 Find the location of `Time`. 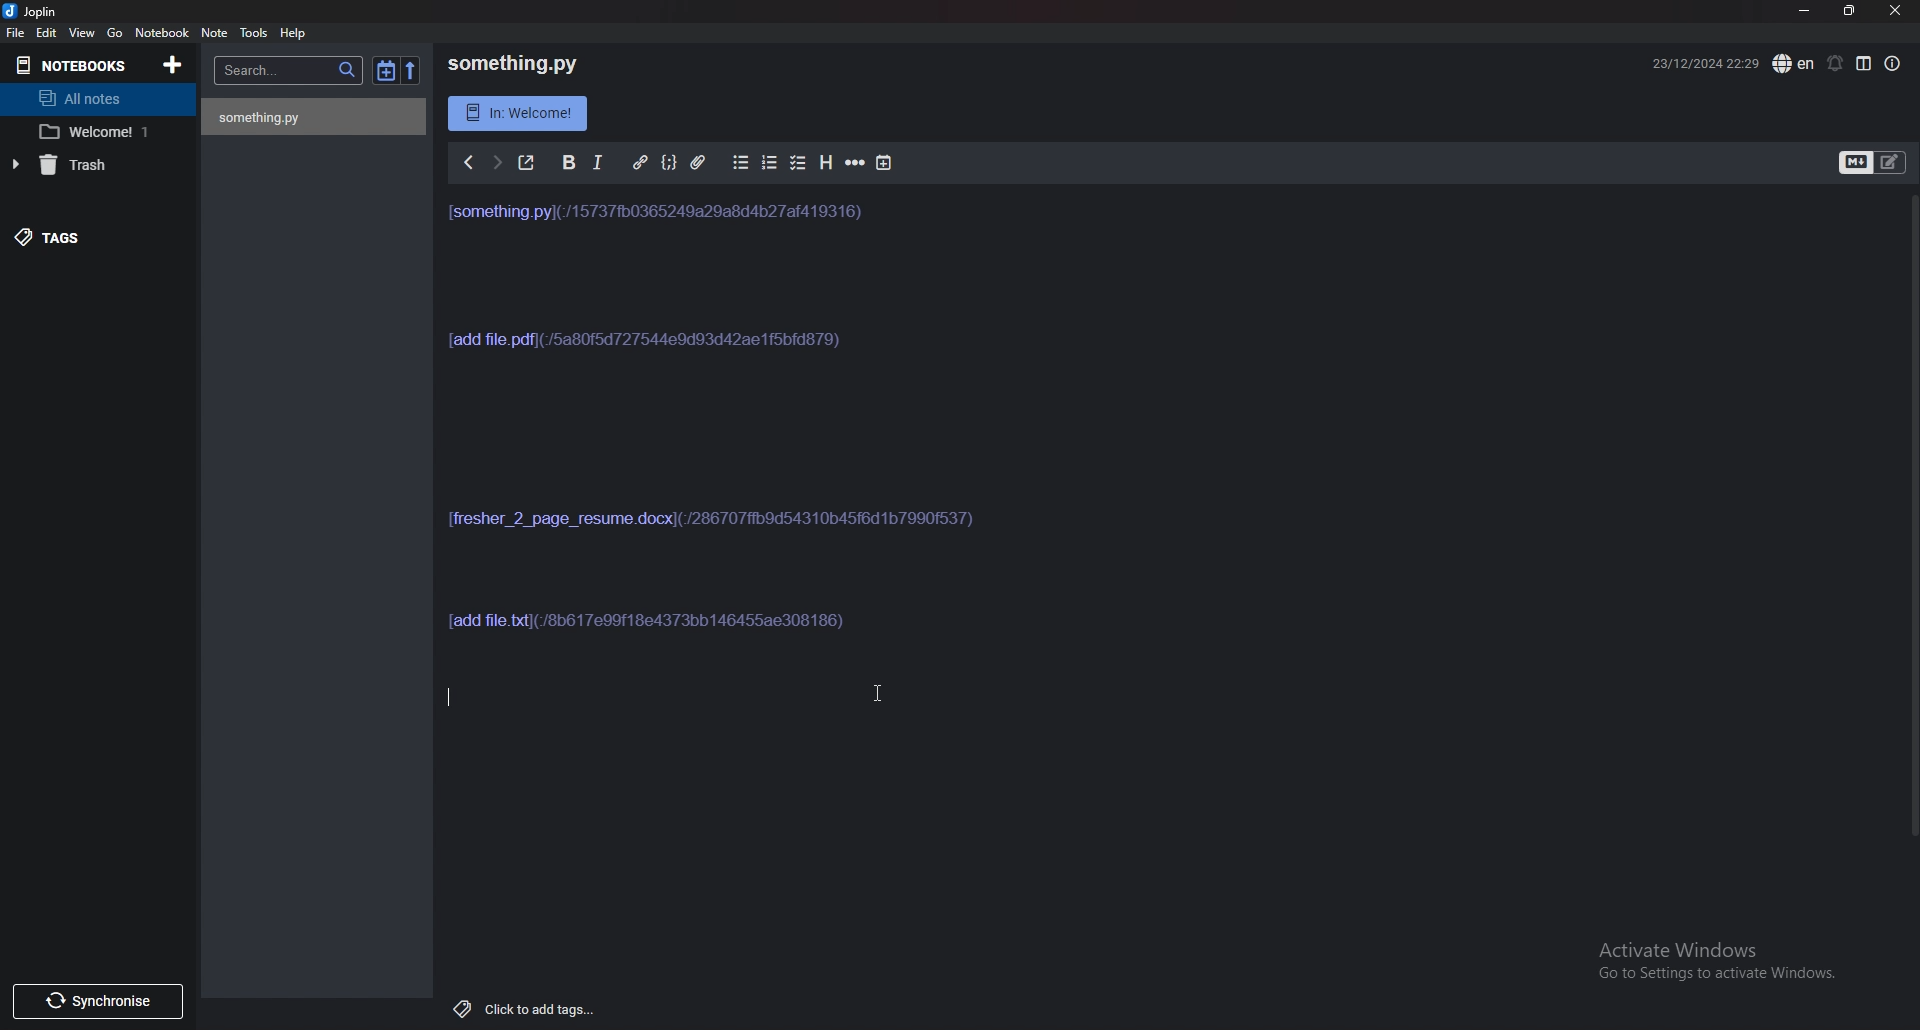

Time is located at coordinates (1708, 62).